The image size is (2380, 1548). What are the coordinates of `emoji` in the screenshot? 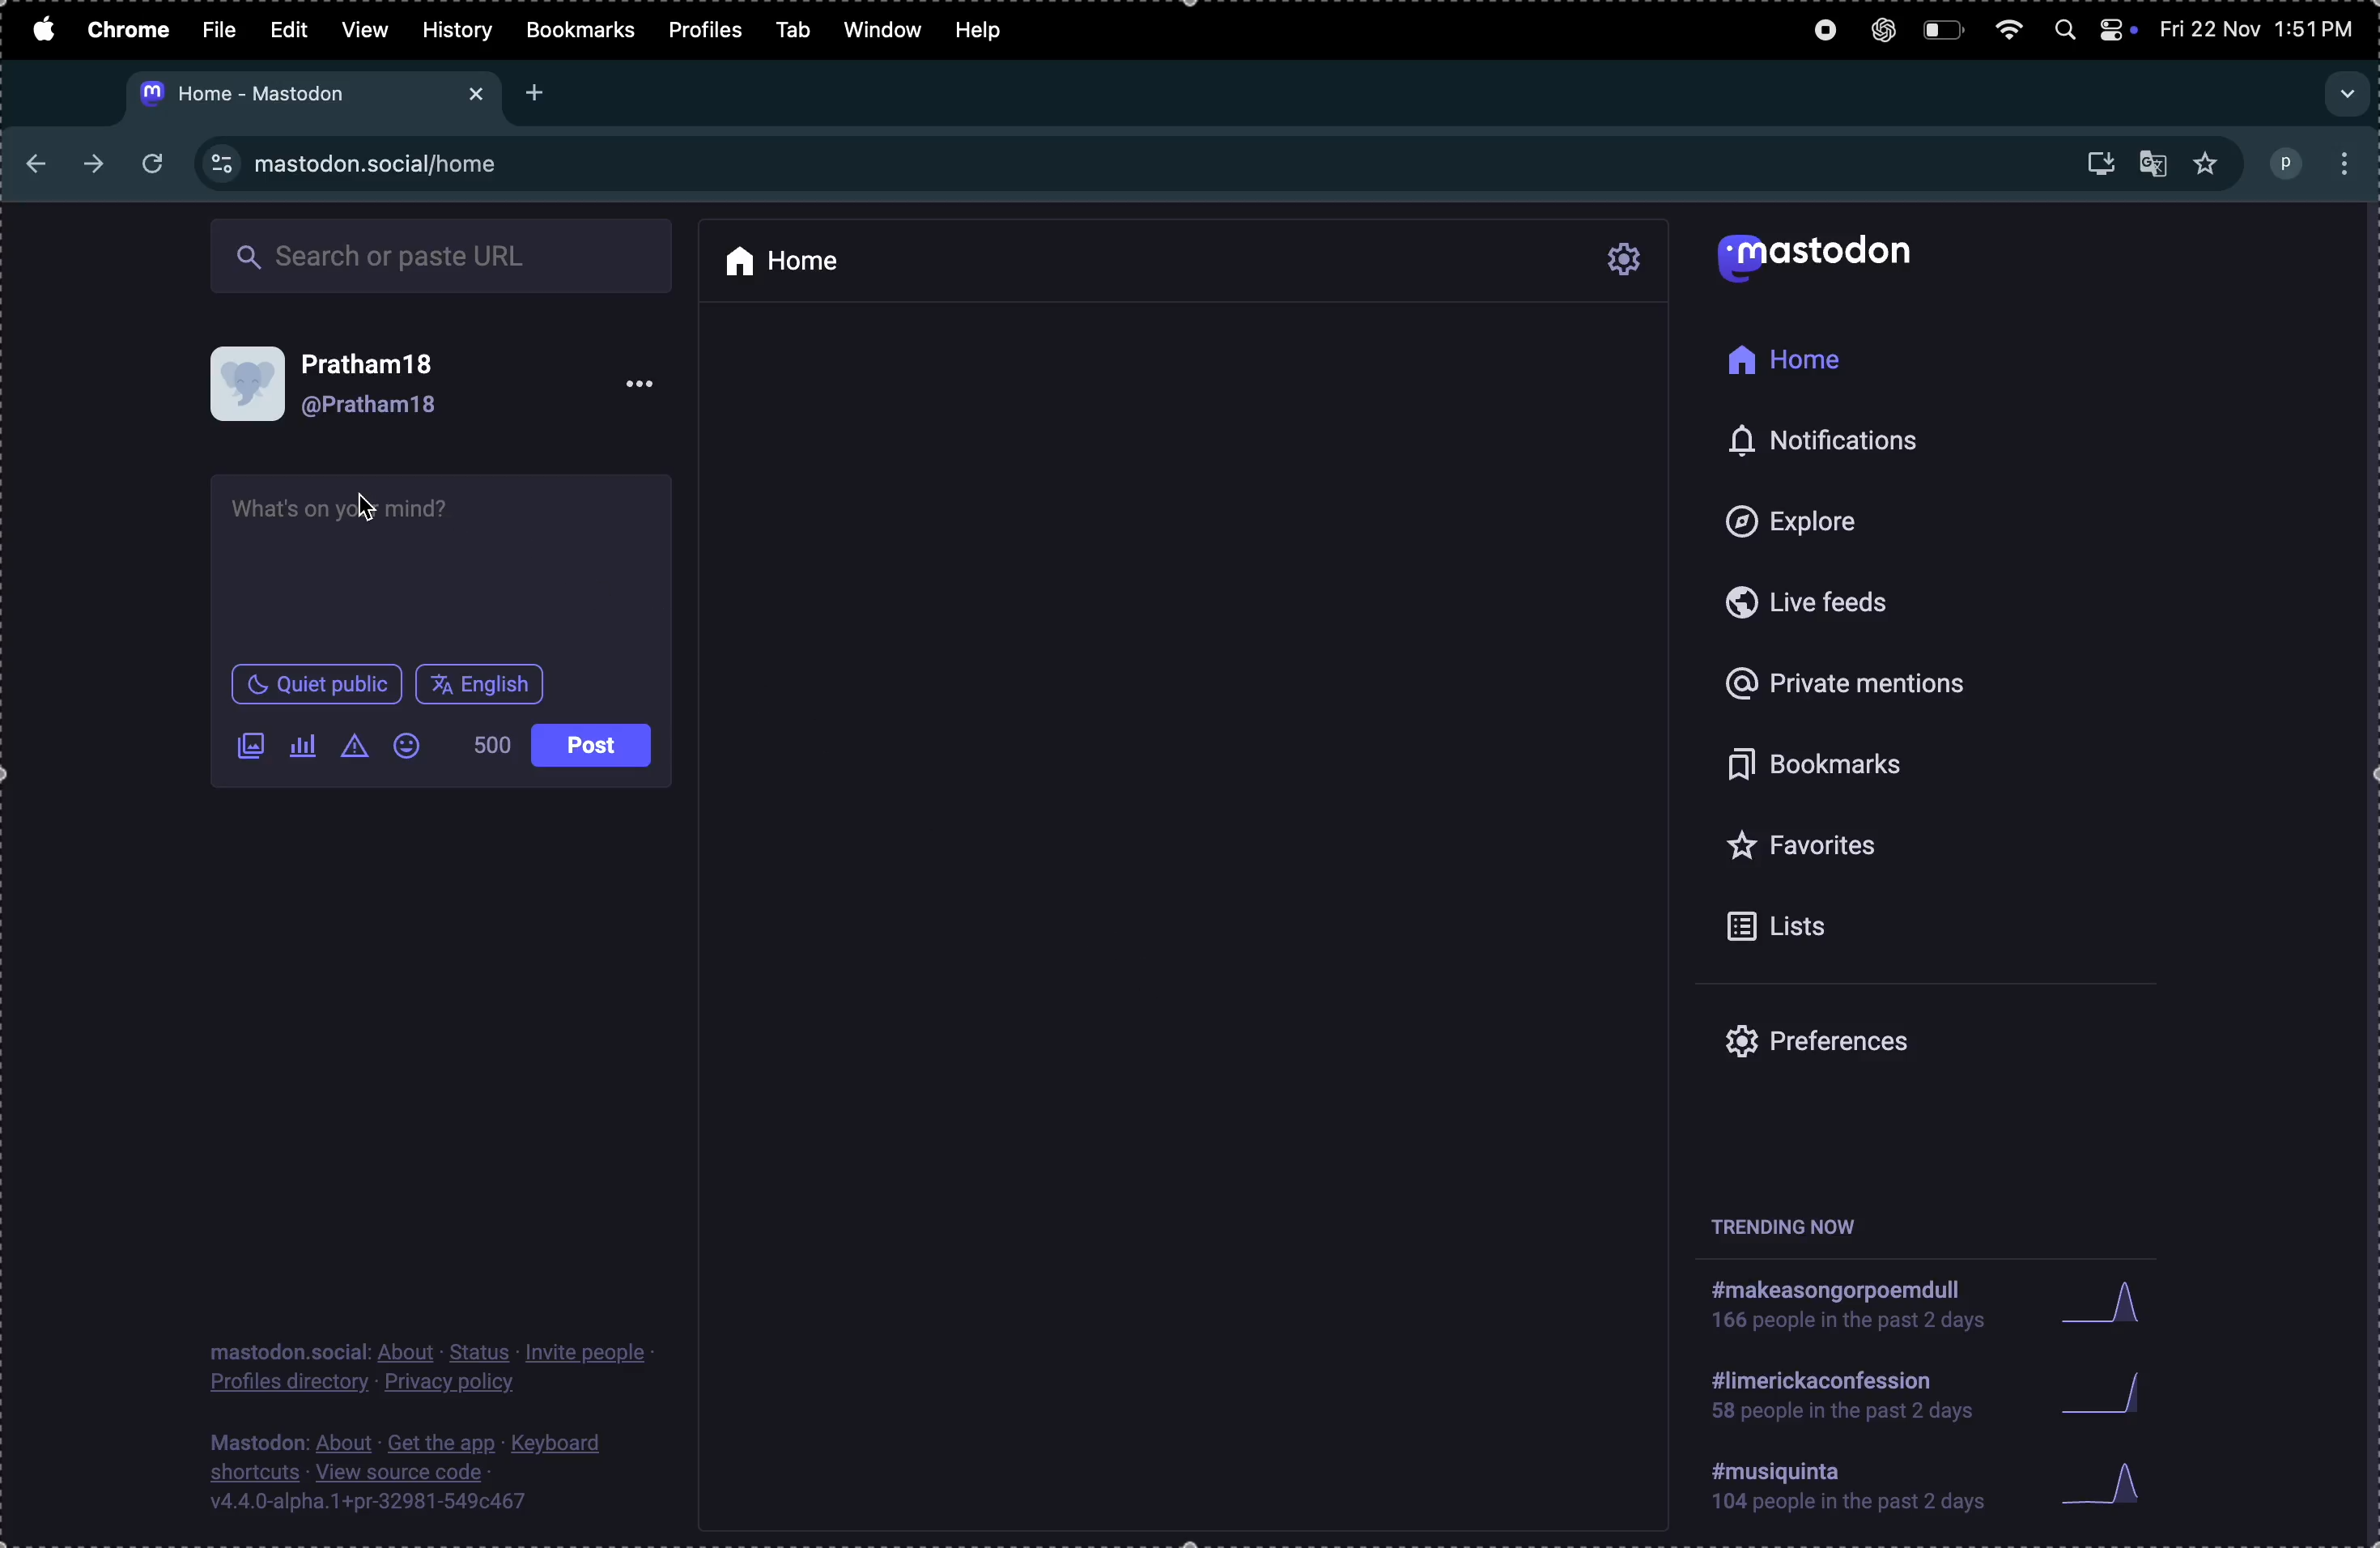 It's located at (414, 746).